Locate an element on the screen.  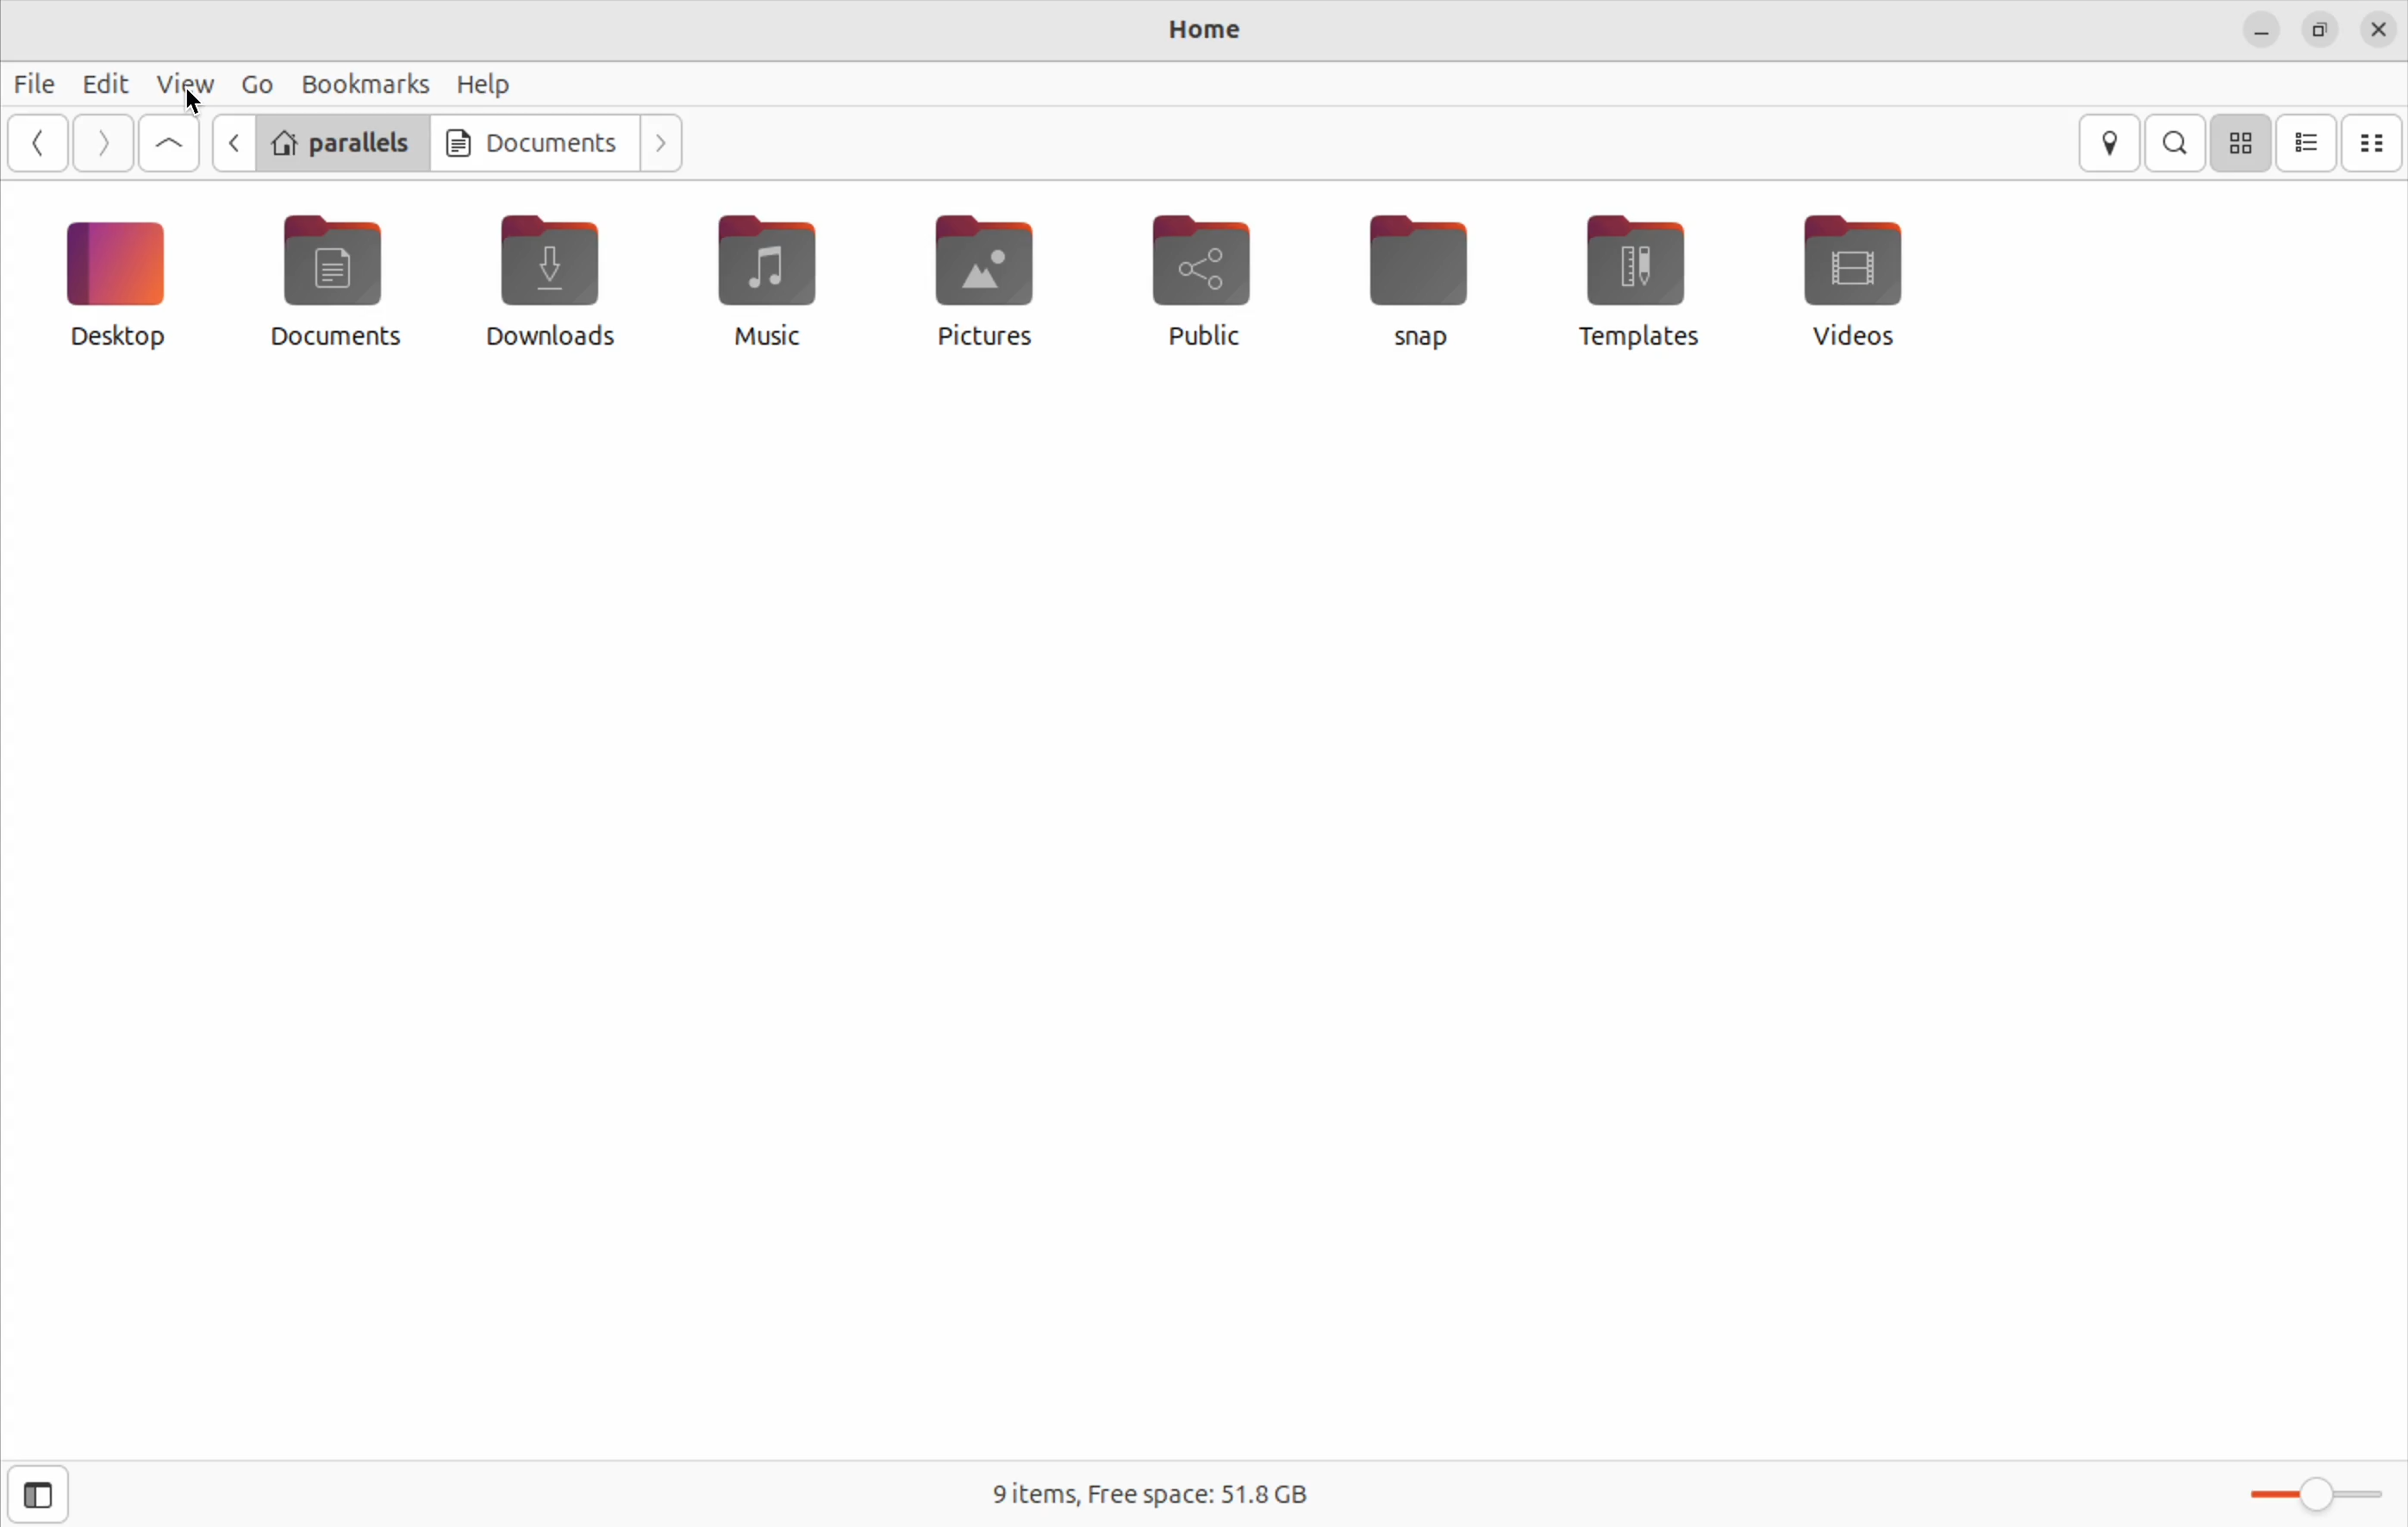
music is located at coordinates (762, 282).